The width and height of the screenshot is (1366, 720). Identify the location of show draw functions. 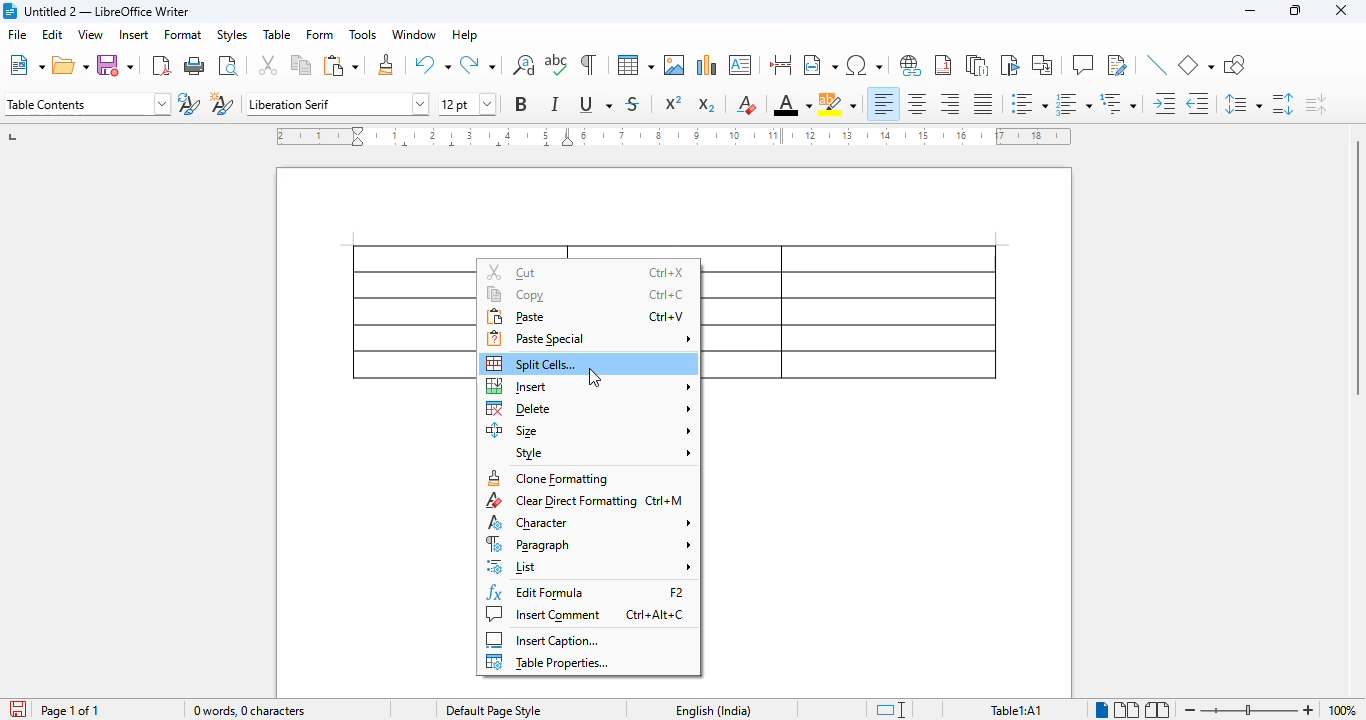
(1235, 65).